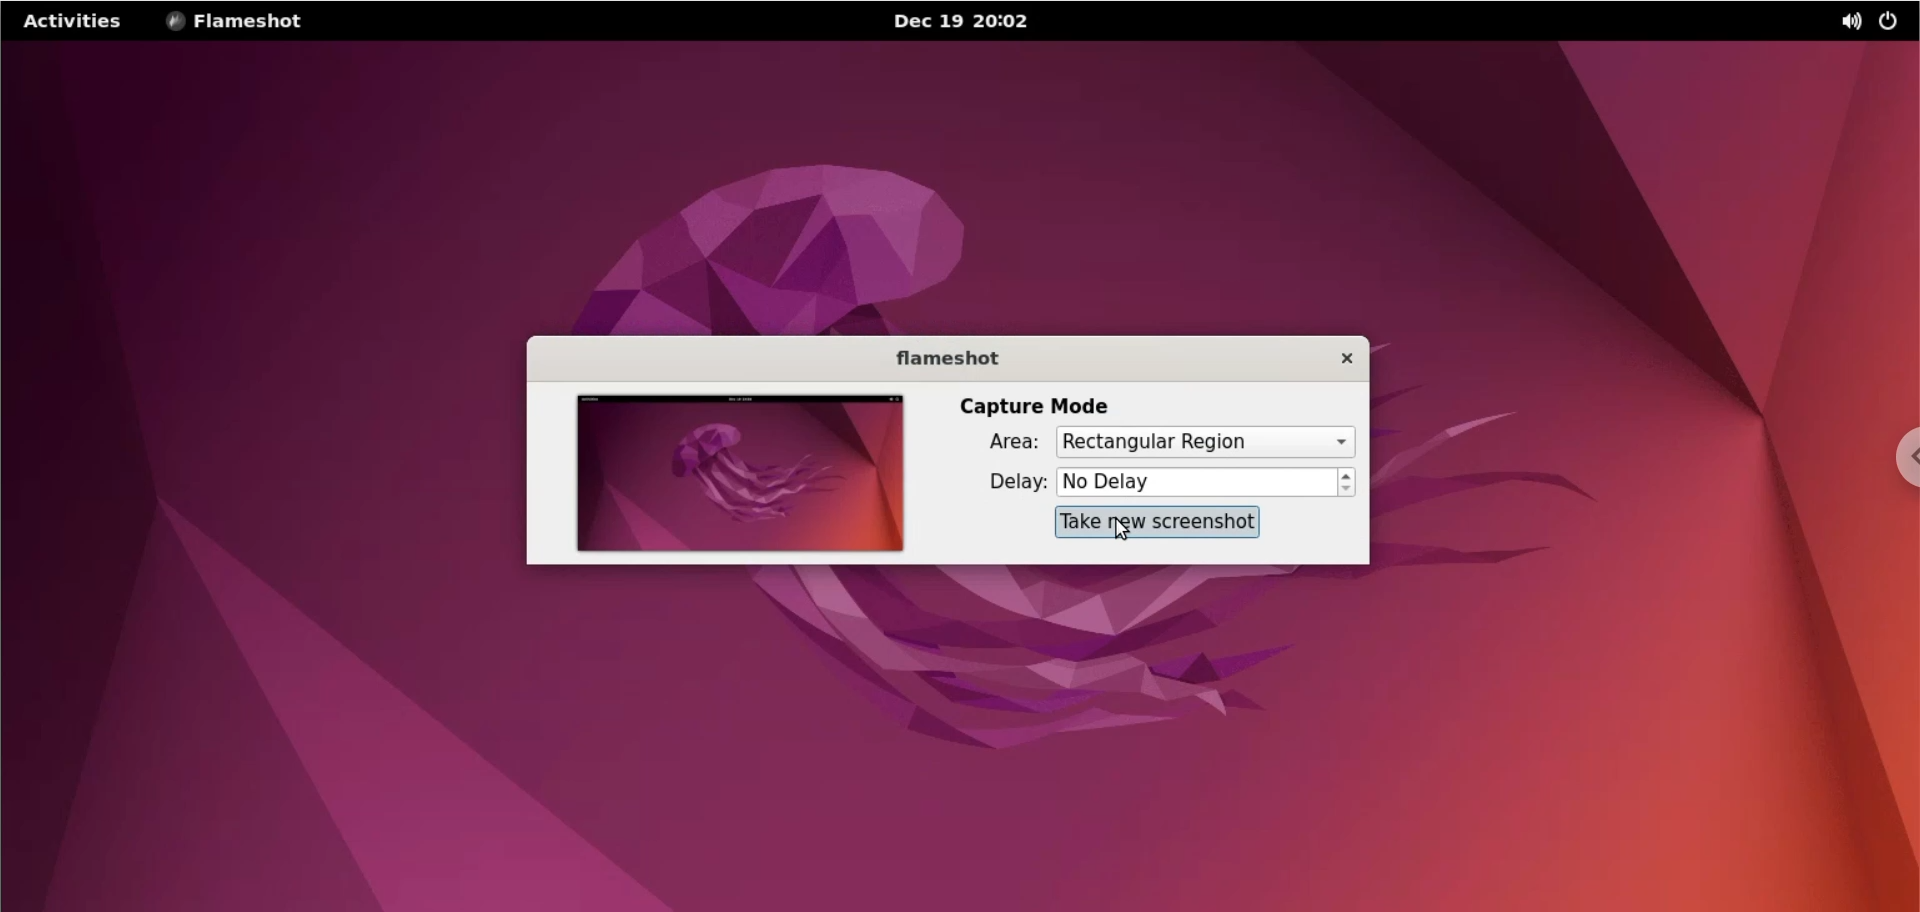  I want to click on  select capture area option, so click(1213, 443).